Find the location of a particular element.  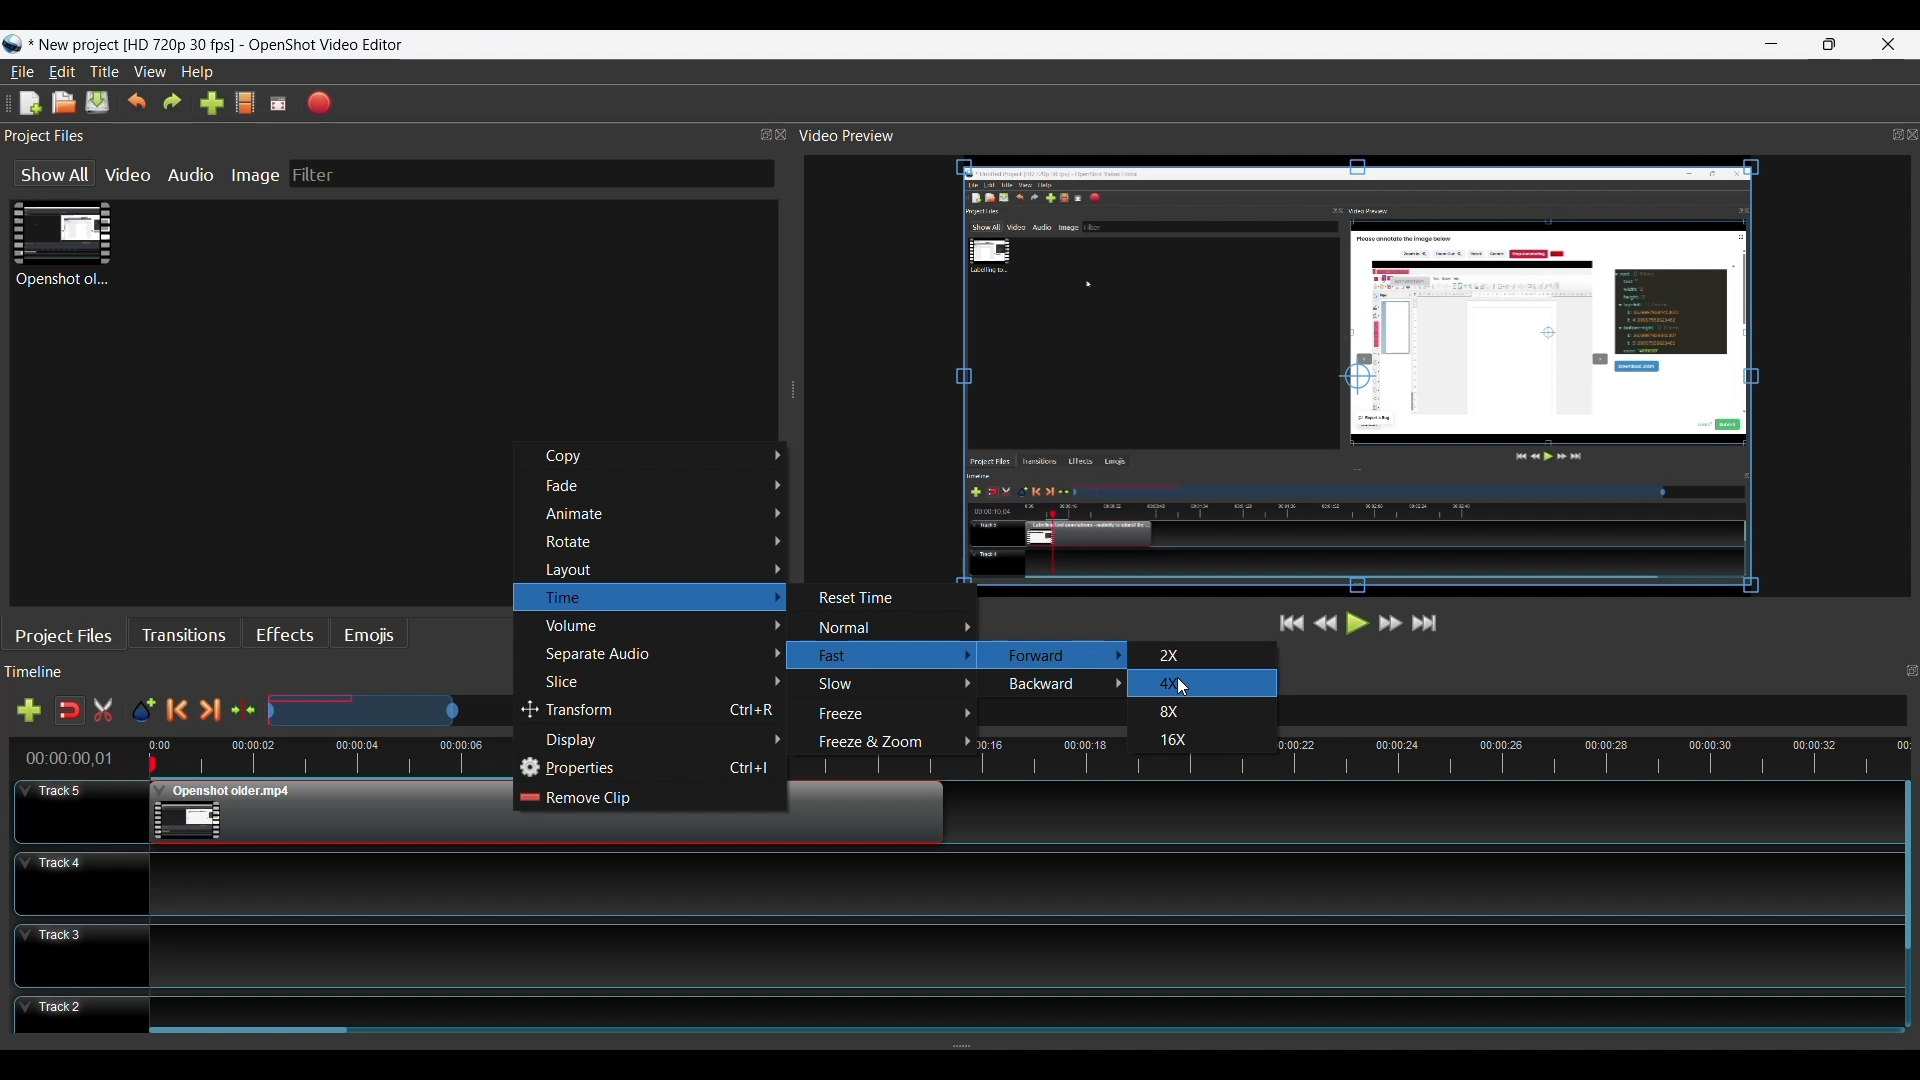

Razor is located at coordinates (106, 712).